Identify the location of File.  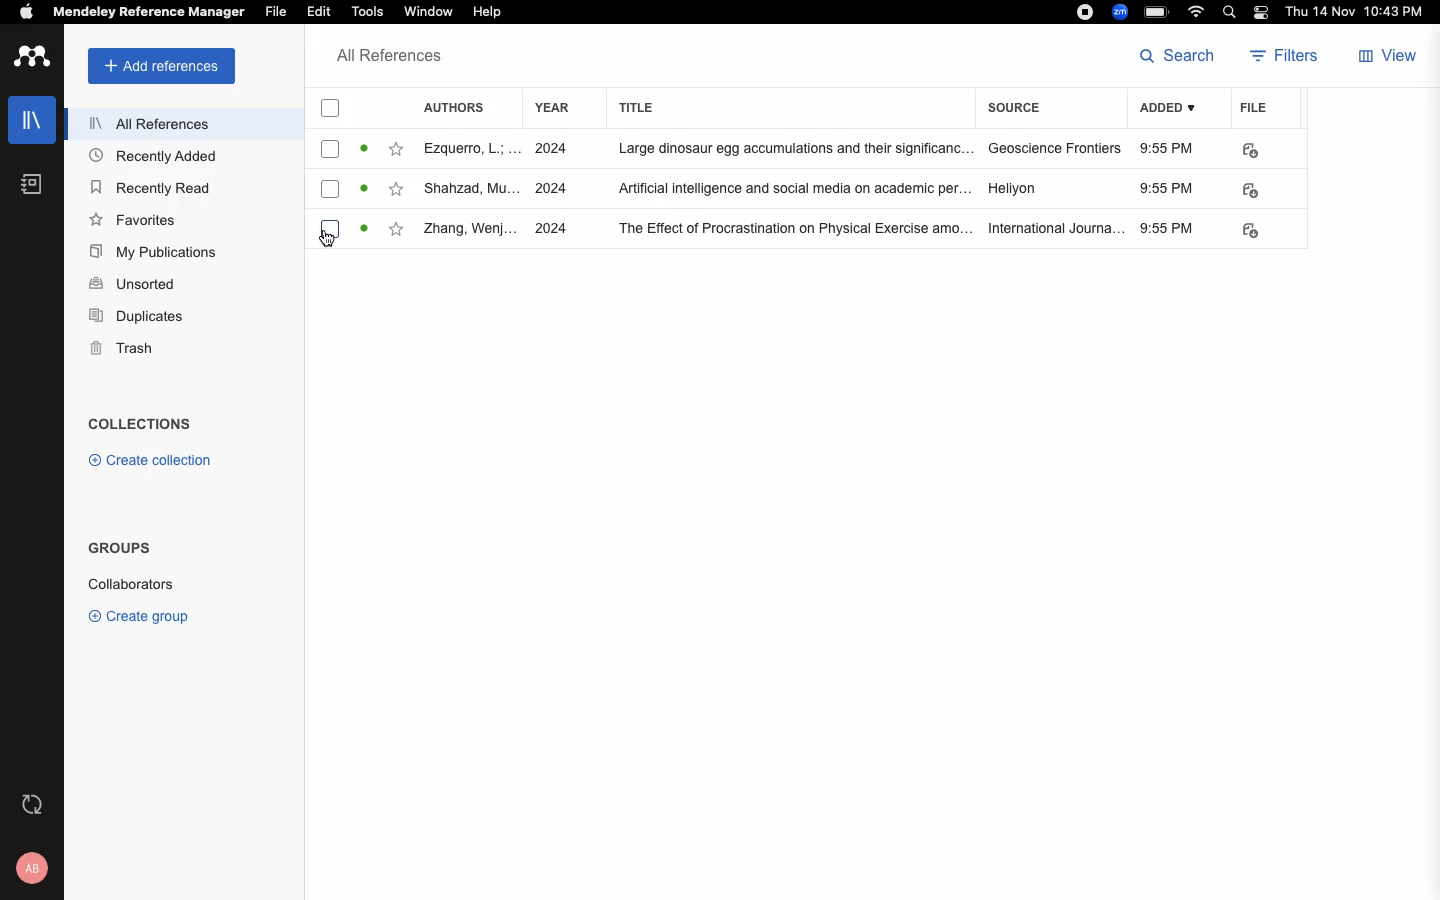
(277, 12).